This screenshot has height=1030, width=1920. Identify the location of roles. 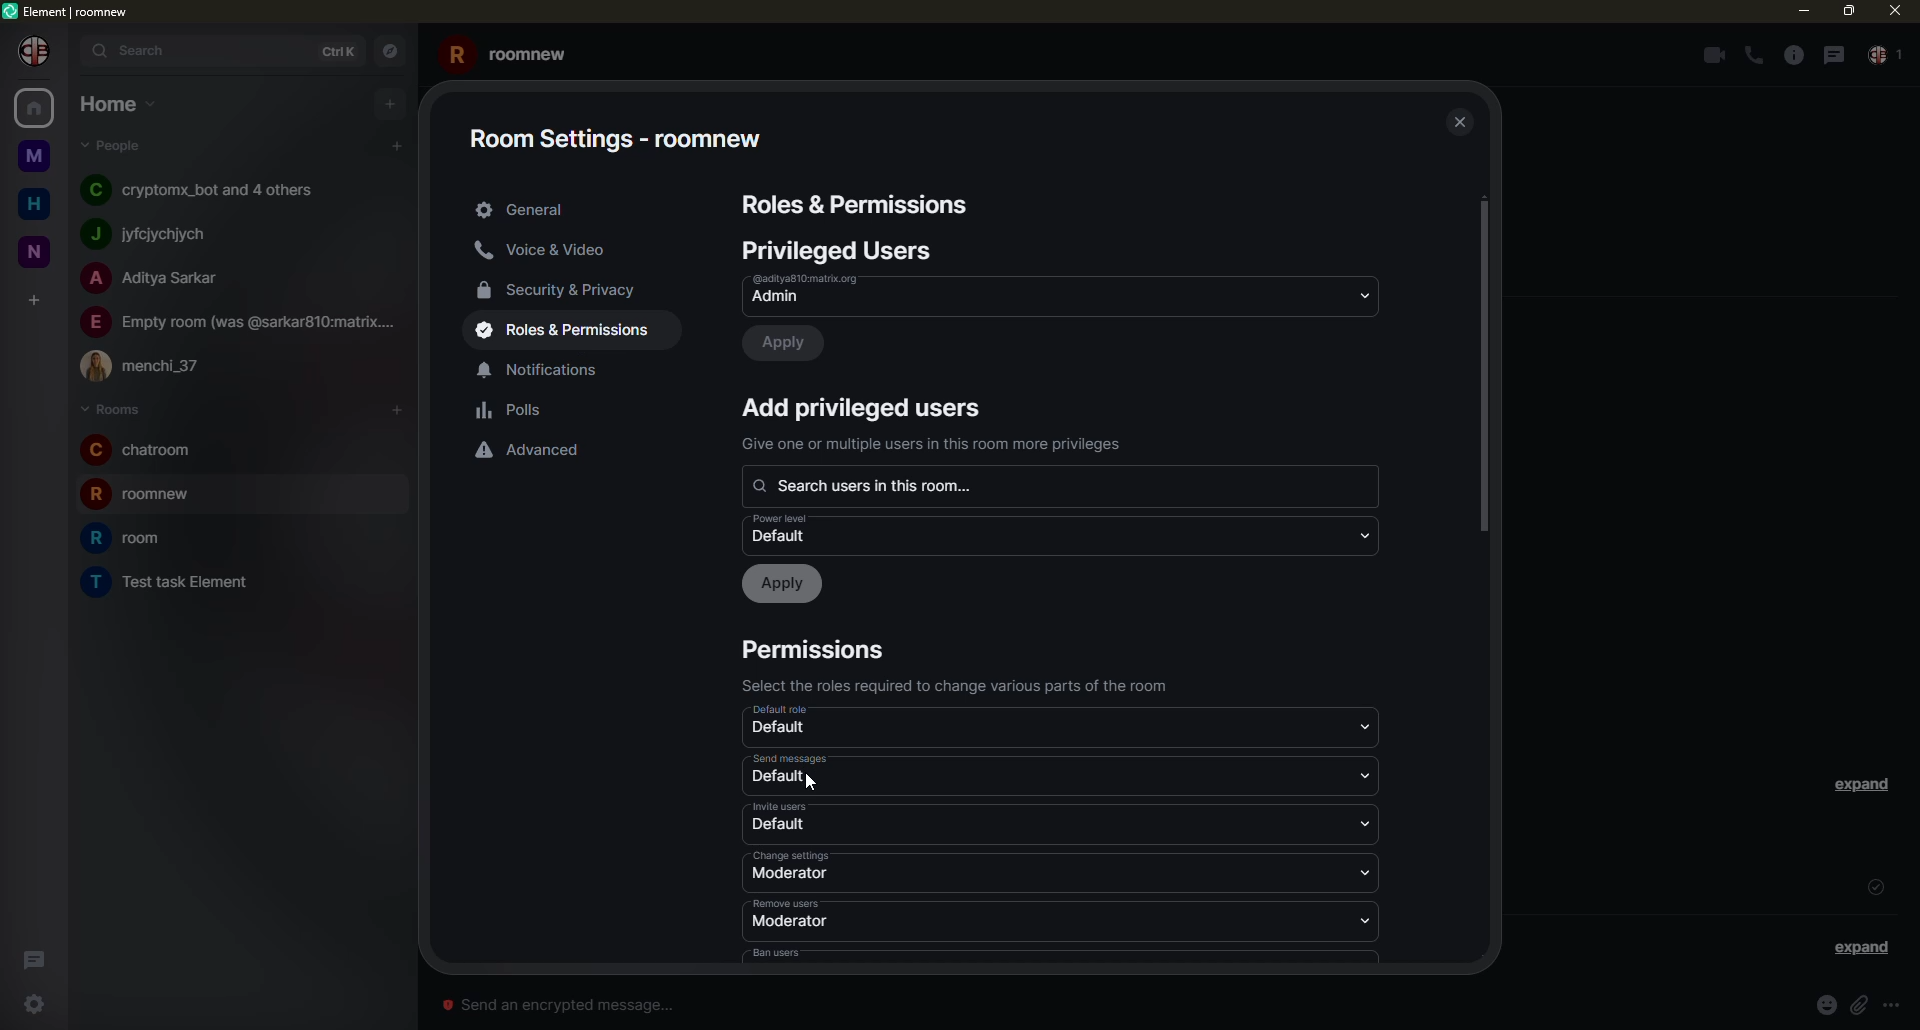
(571, 331).